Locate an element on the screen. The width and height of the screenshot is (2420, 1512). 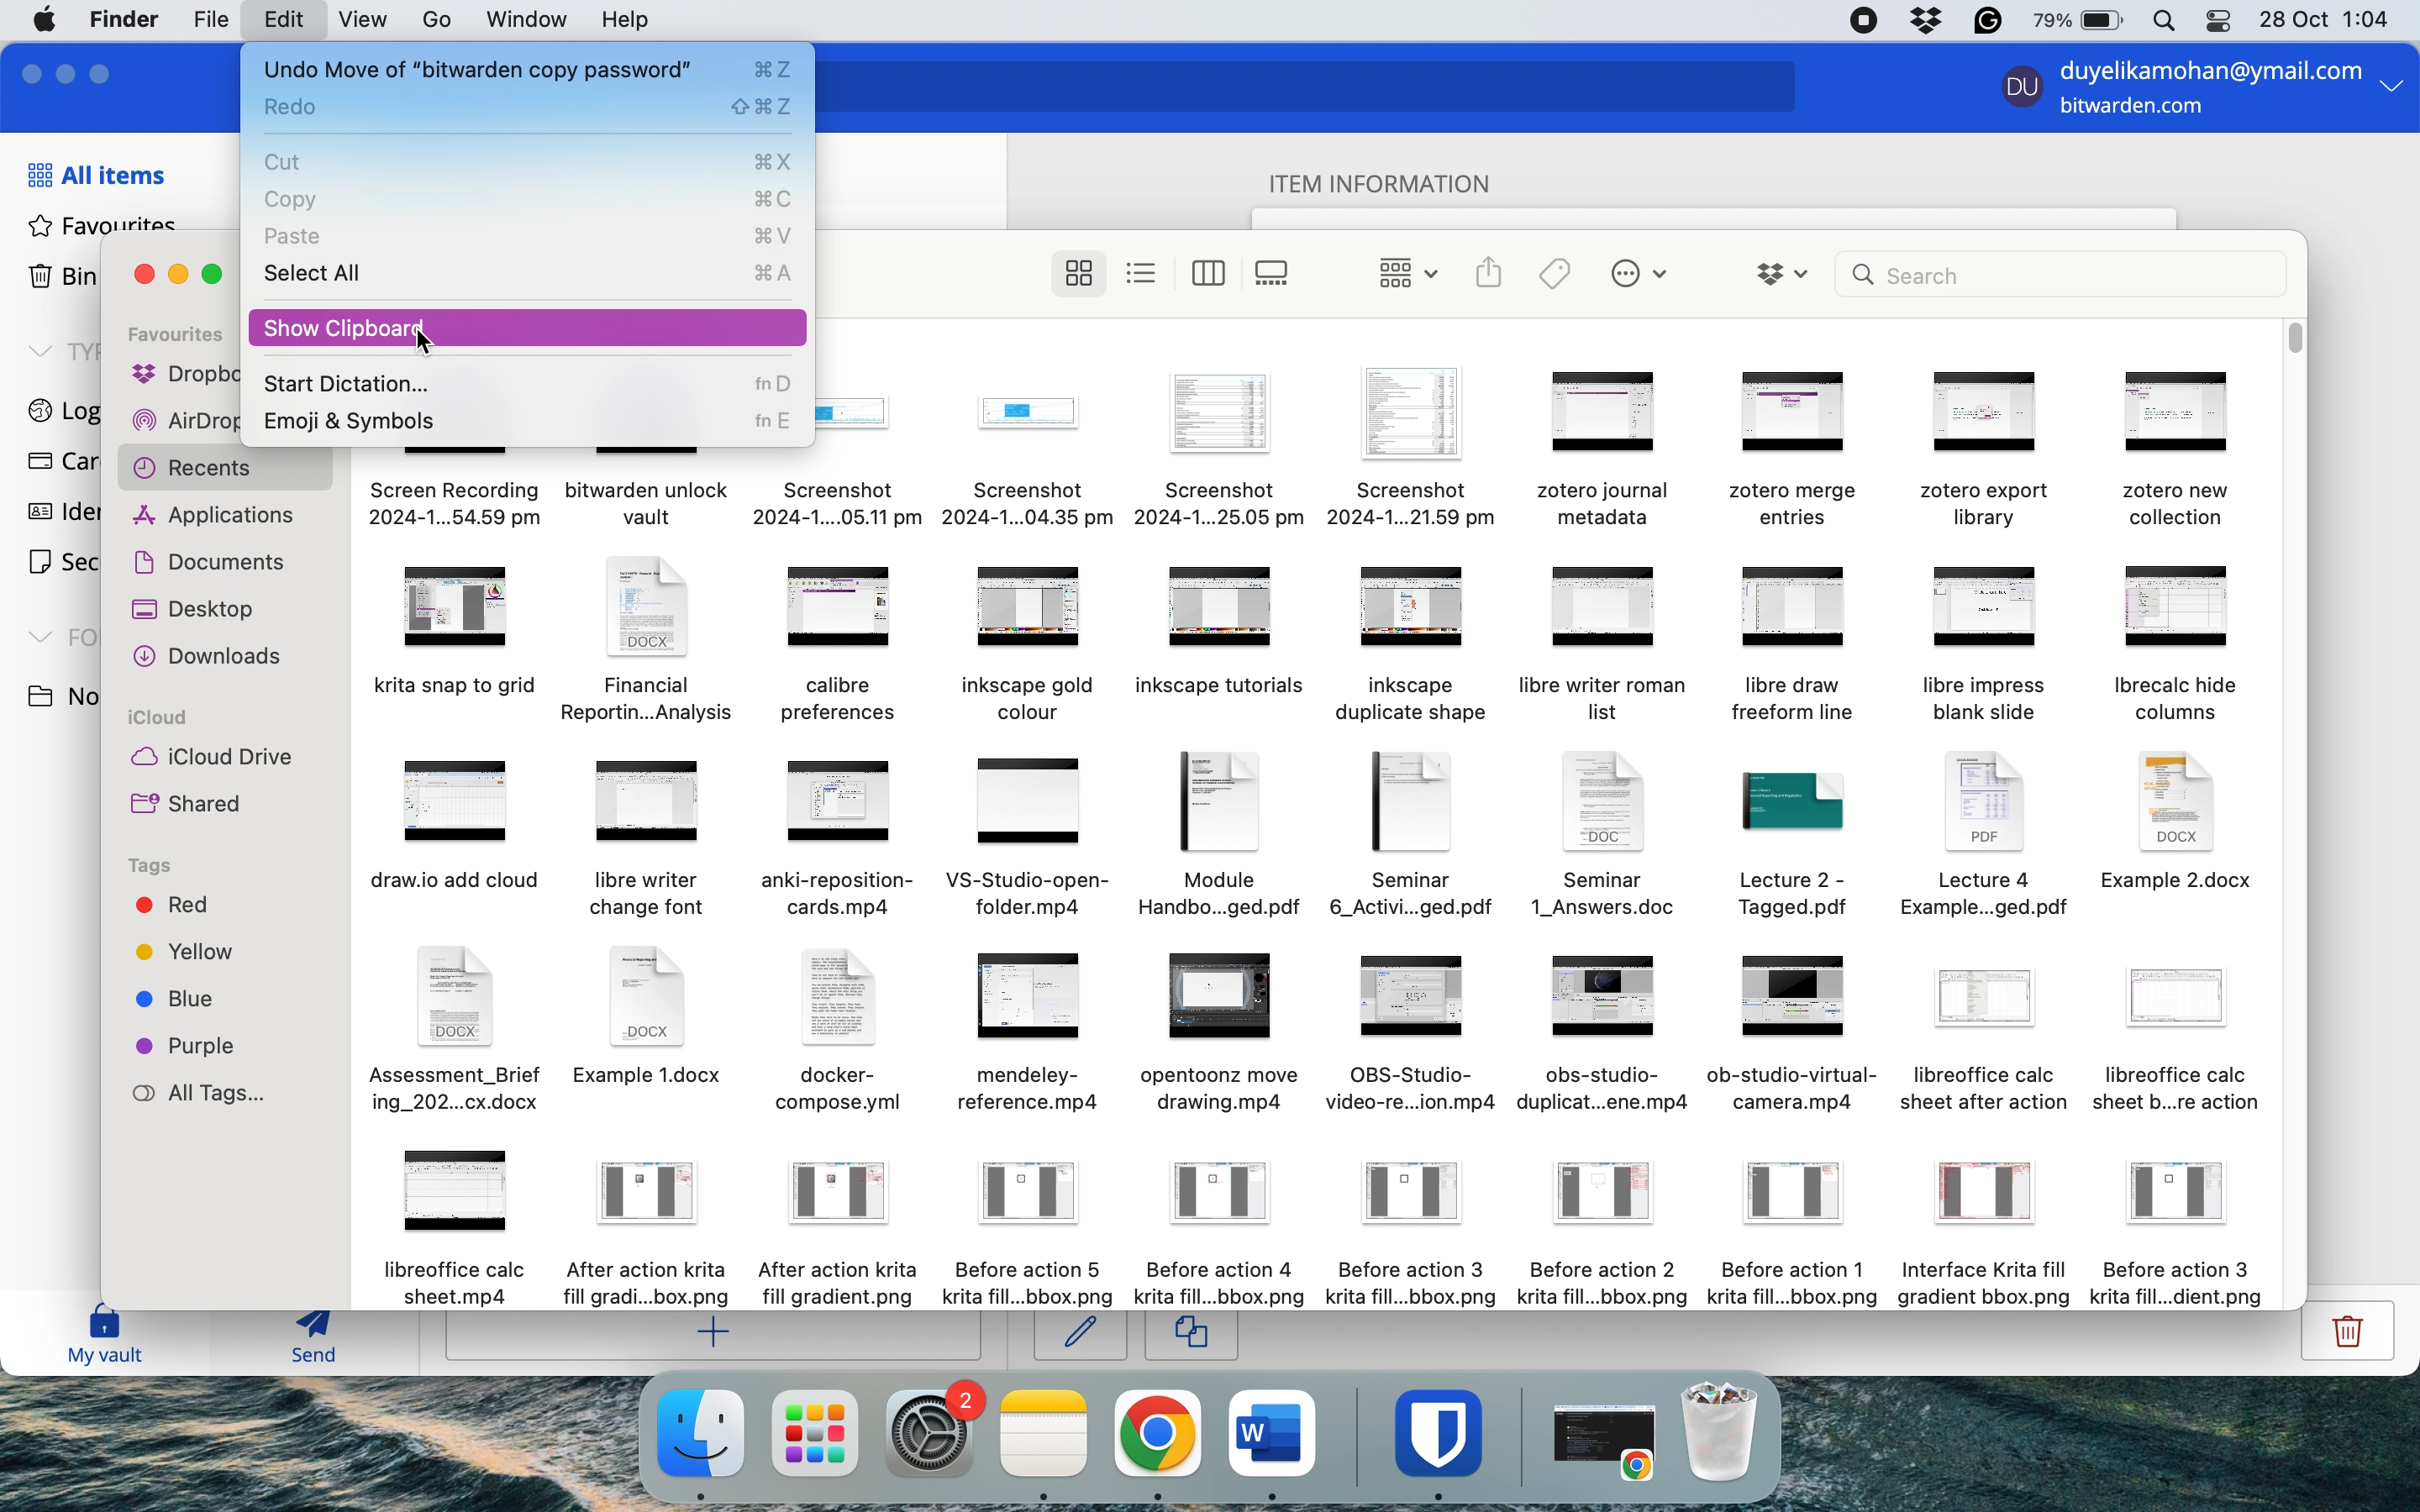
airdrop is located at coordinates (184, 424).